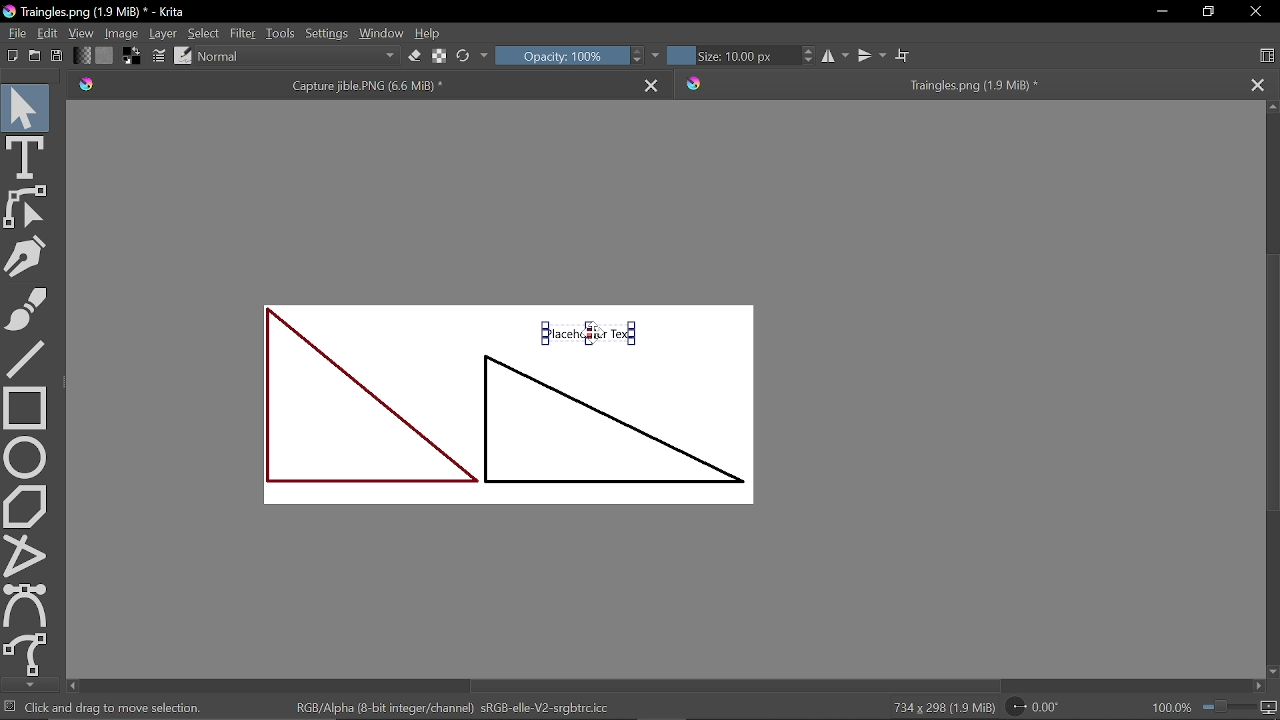 This screenshot has height=720, width=1280. I want to click on Settings, so click(326, 32).